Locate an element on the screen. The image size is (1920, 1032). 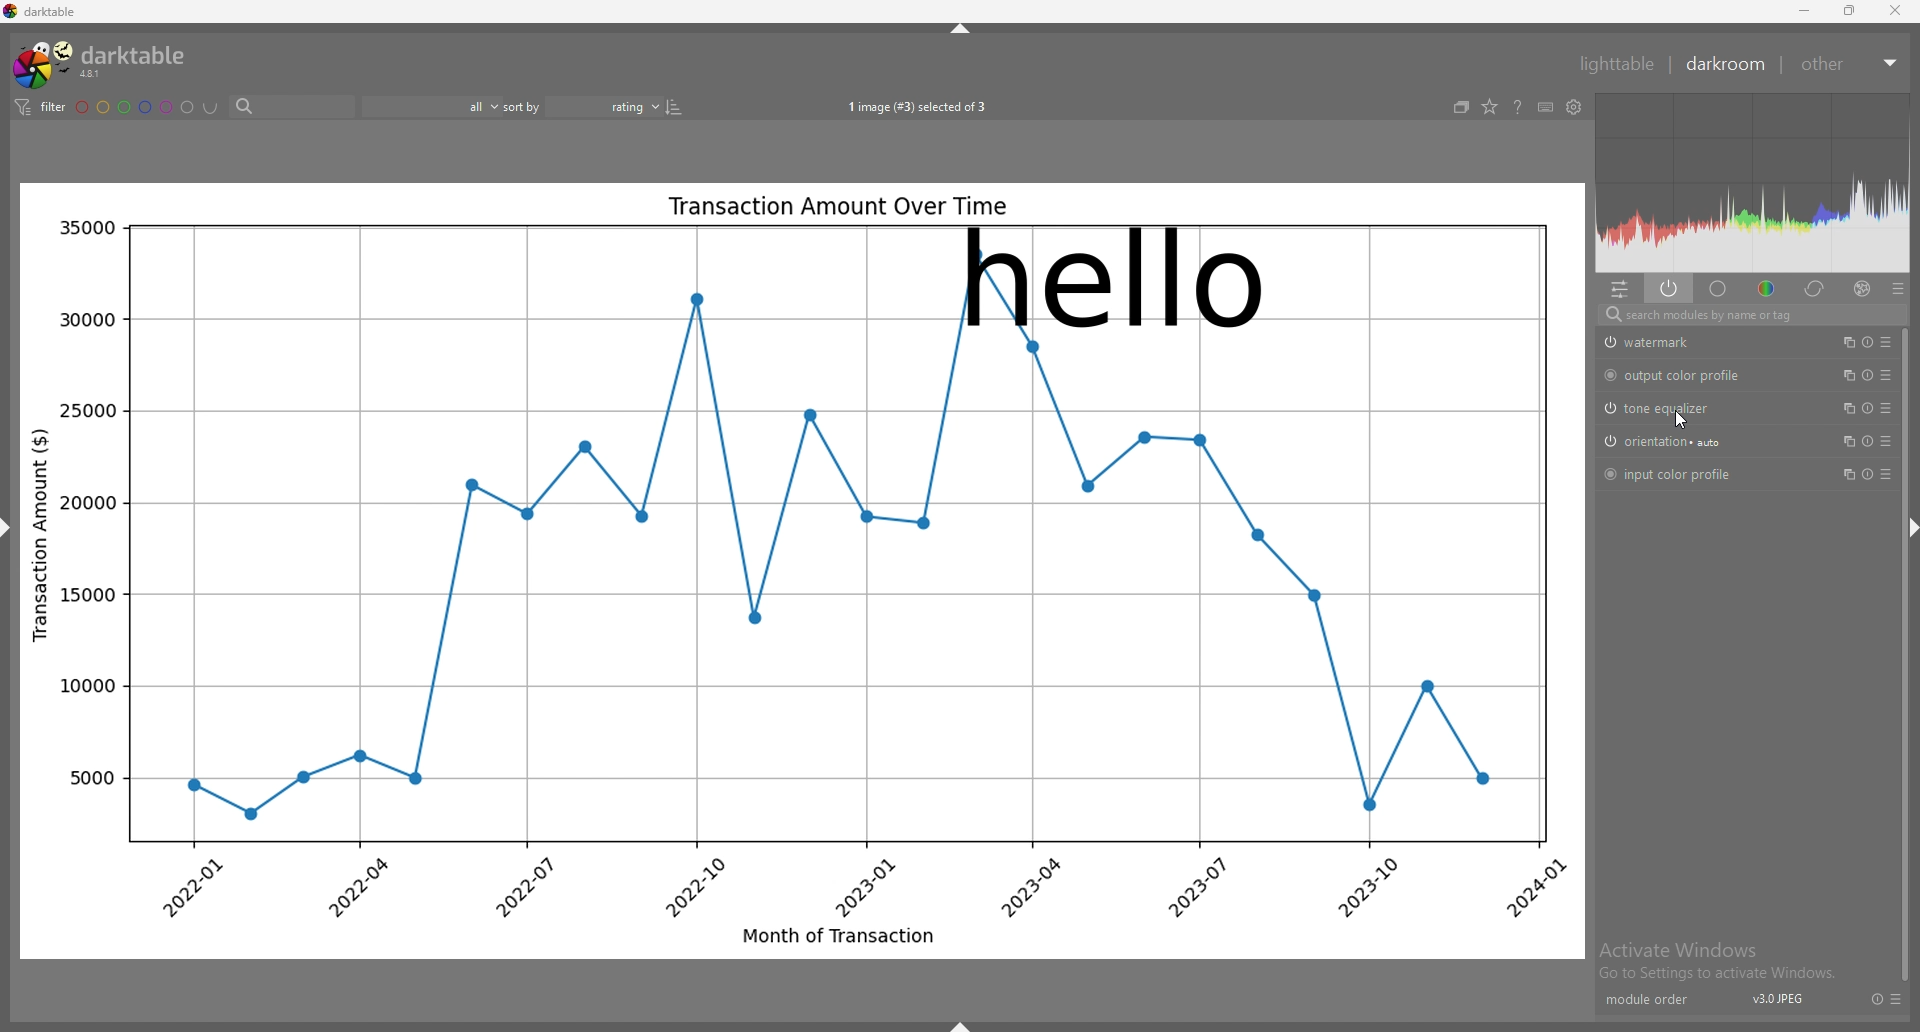
multiple instance actions, reset and presets is located at coordinates (1866, 443).